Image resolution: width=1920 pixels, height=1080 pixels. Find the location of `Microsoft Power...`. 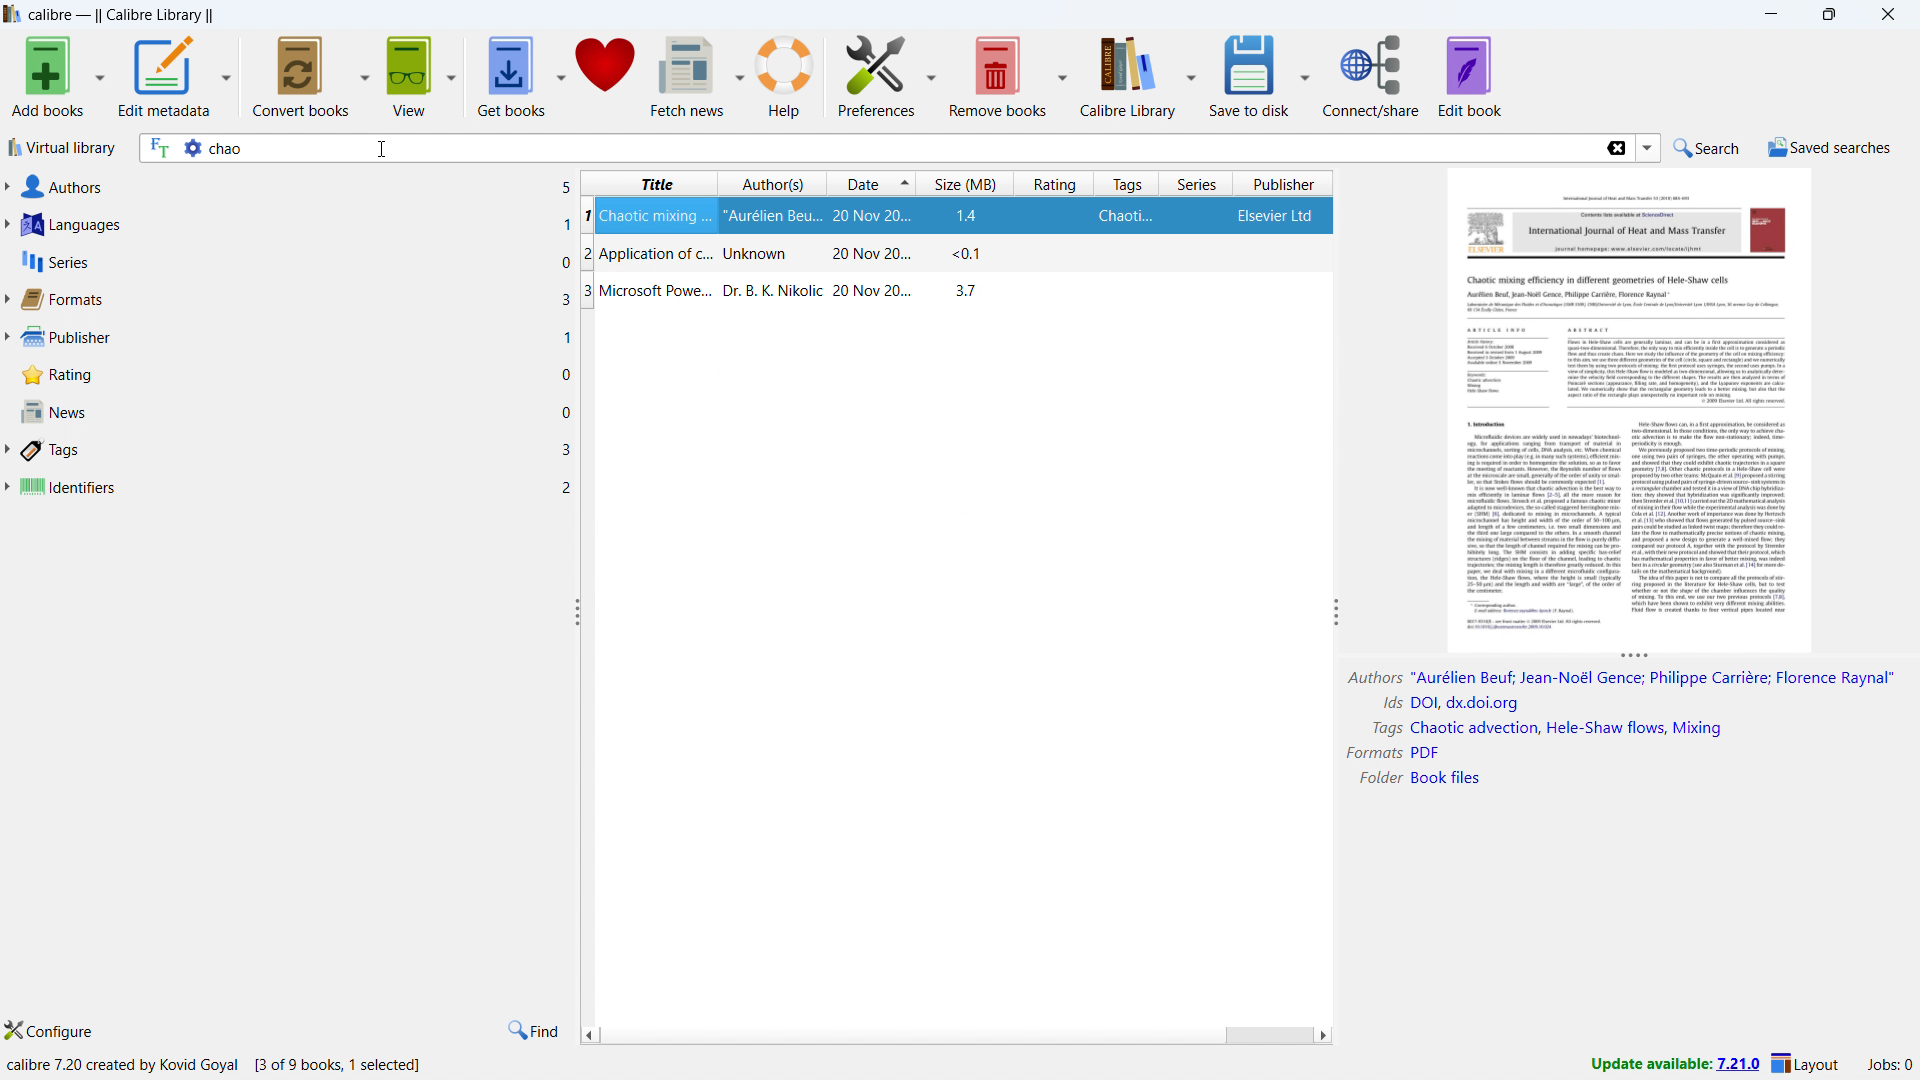

Microsoft Power... is located at coordinates (947, 294).